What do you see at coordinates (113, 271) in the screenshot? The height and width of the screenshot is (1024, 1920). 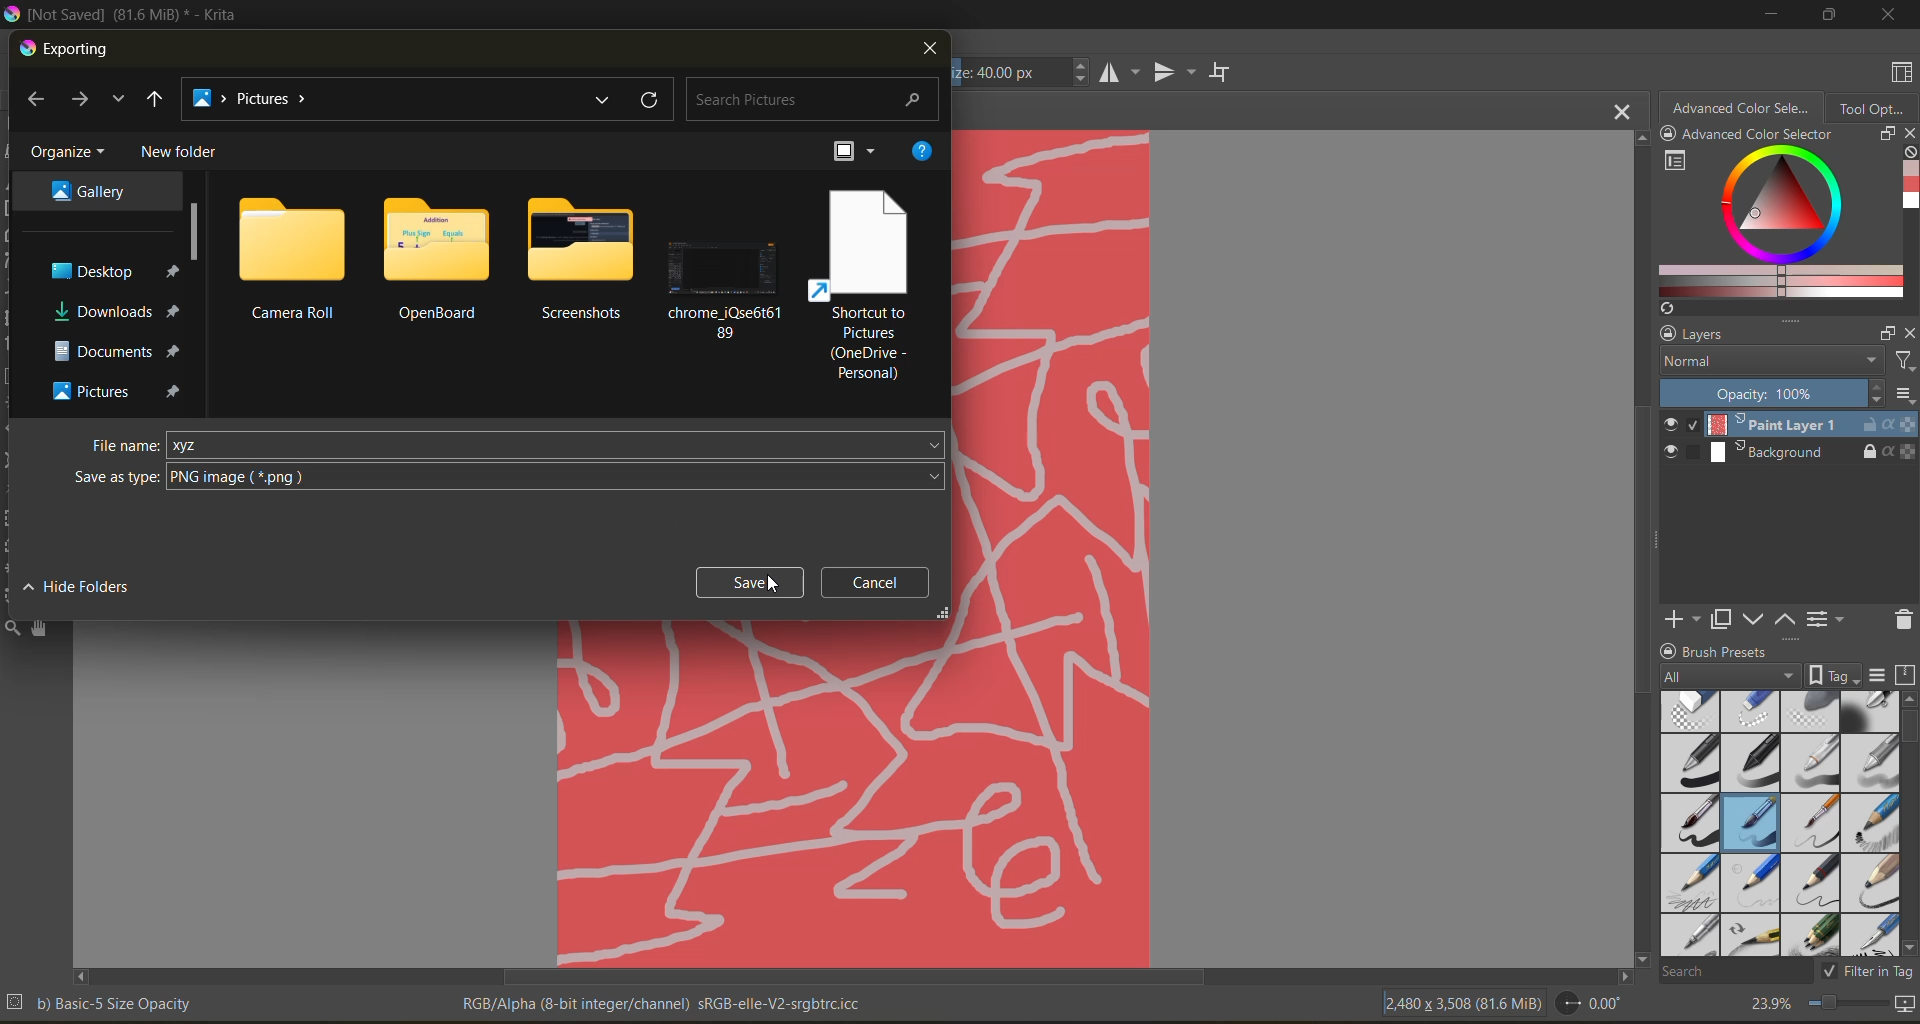 I see `folder destination` at bounding box center [113, 271].